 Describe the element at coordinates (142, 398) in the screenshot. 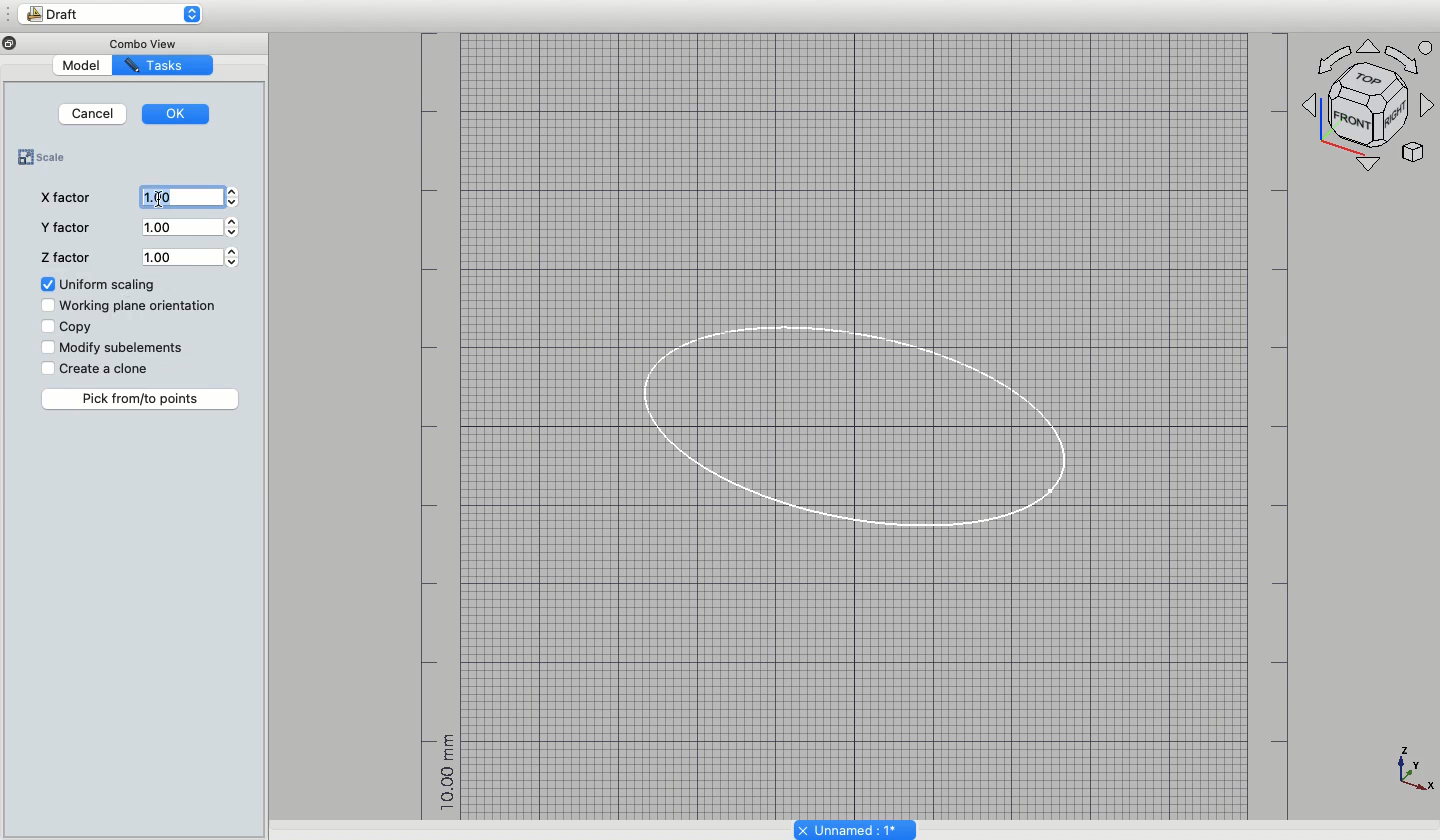

I see `Pick from/to points` at that location.